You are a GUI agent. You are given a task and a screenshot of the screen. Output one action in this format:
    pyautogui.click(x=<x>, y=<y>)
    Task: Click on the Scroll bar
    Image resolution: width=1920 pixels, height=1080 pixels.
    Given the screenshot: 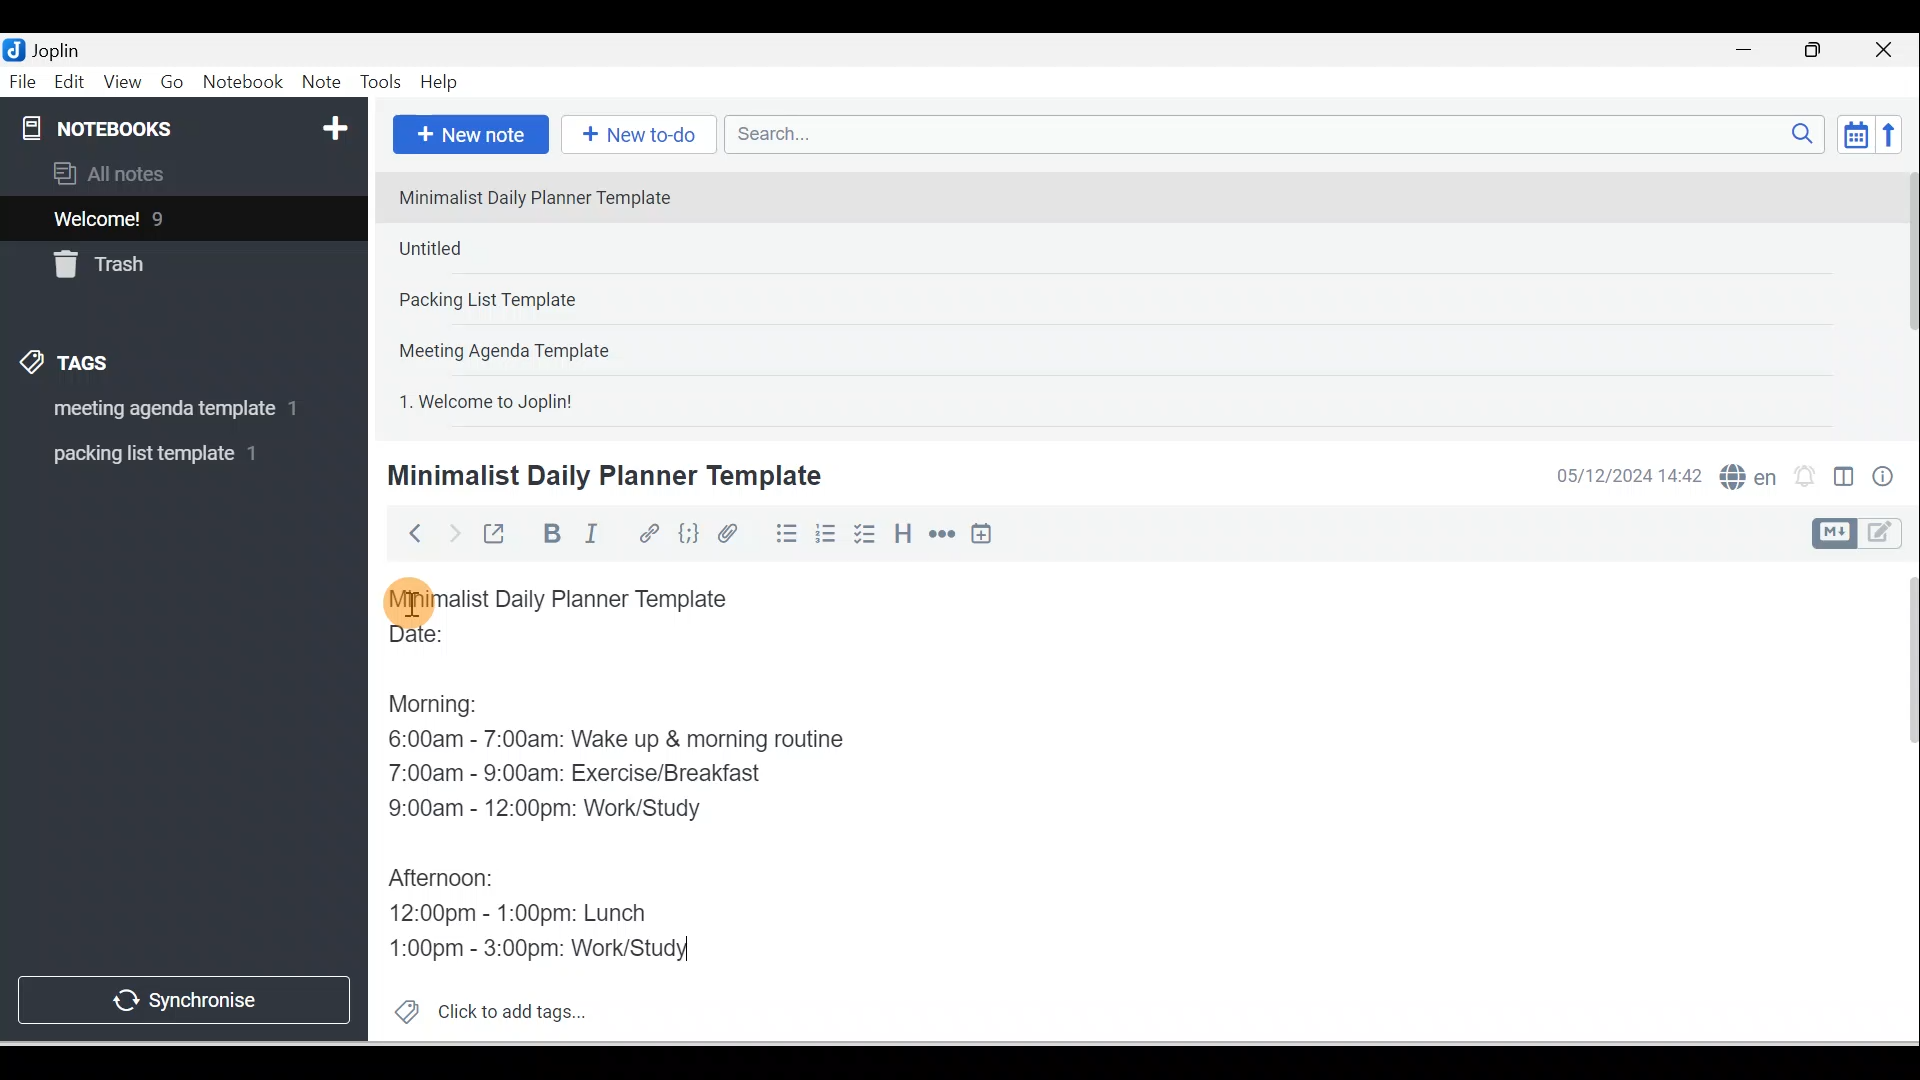 What is the action you would take?
    pyautogui.click(x=1898, y=802)
    